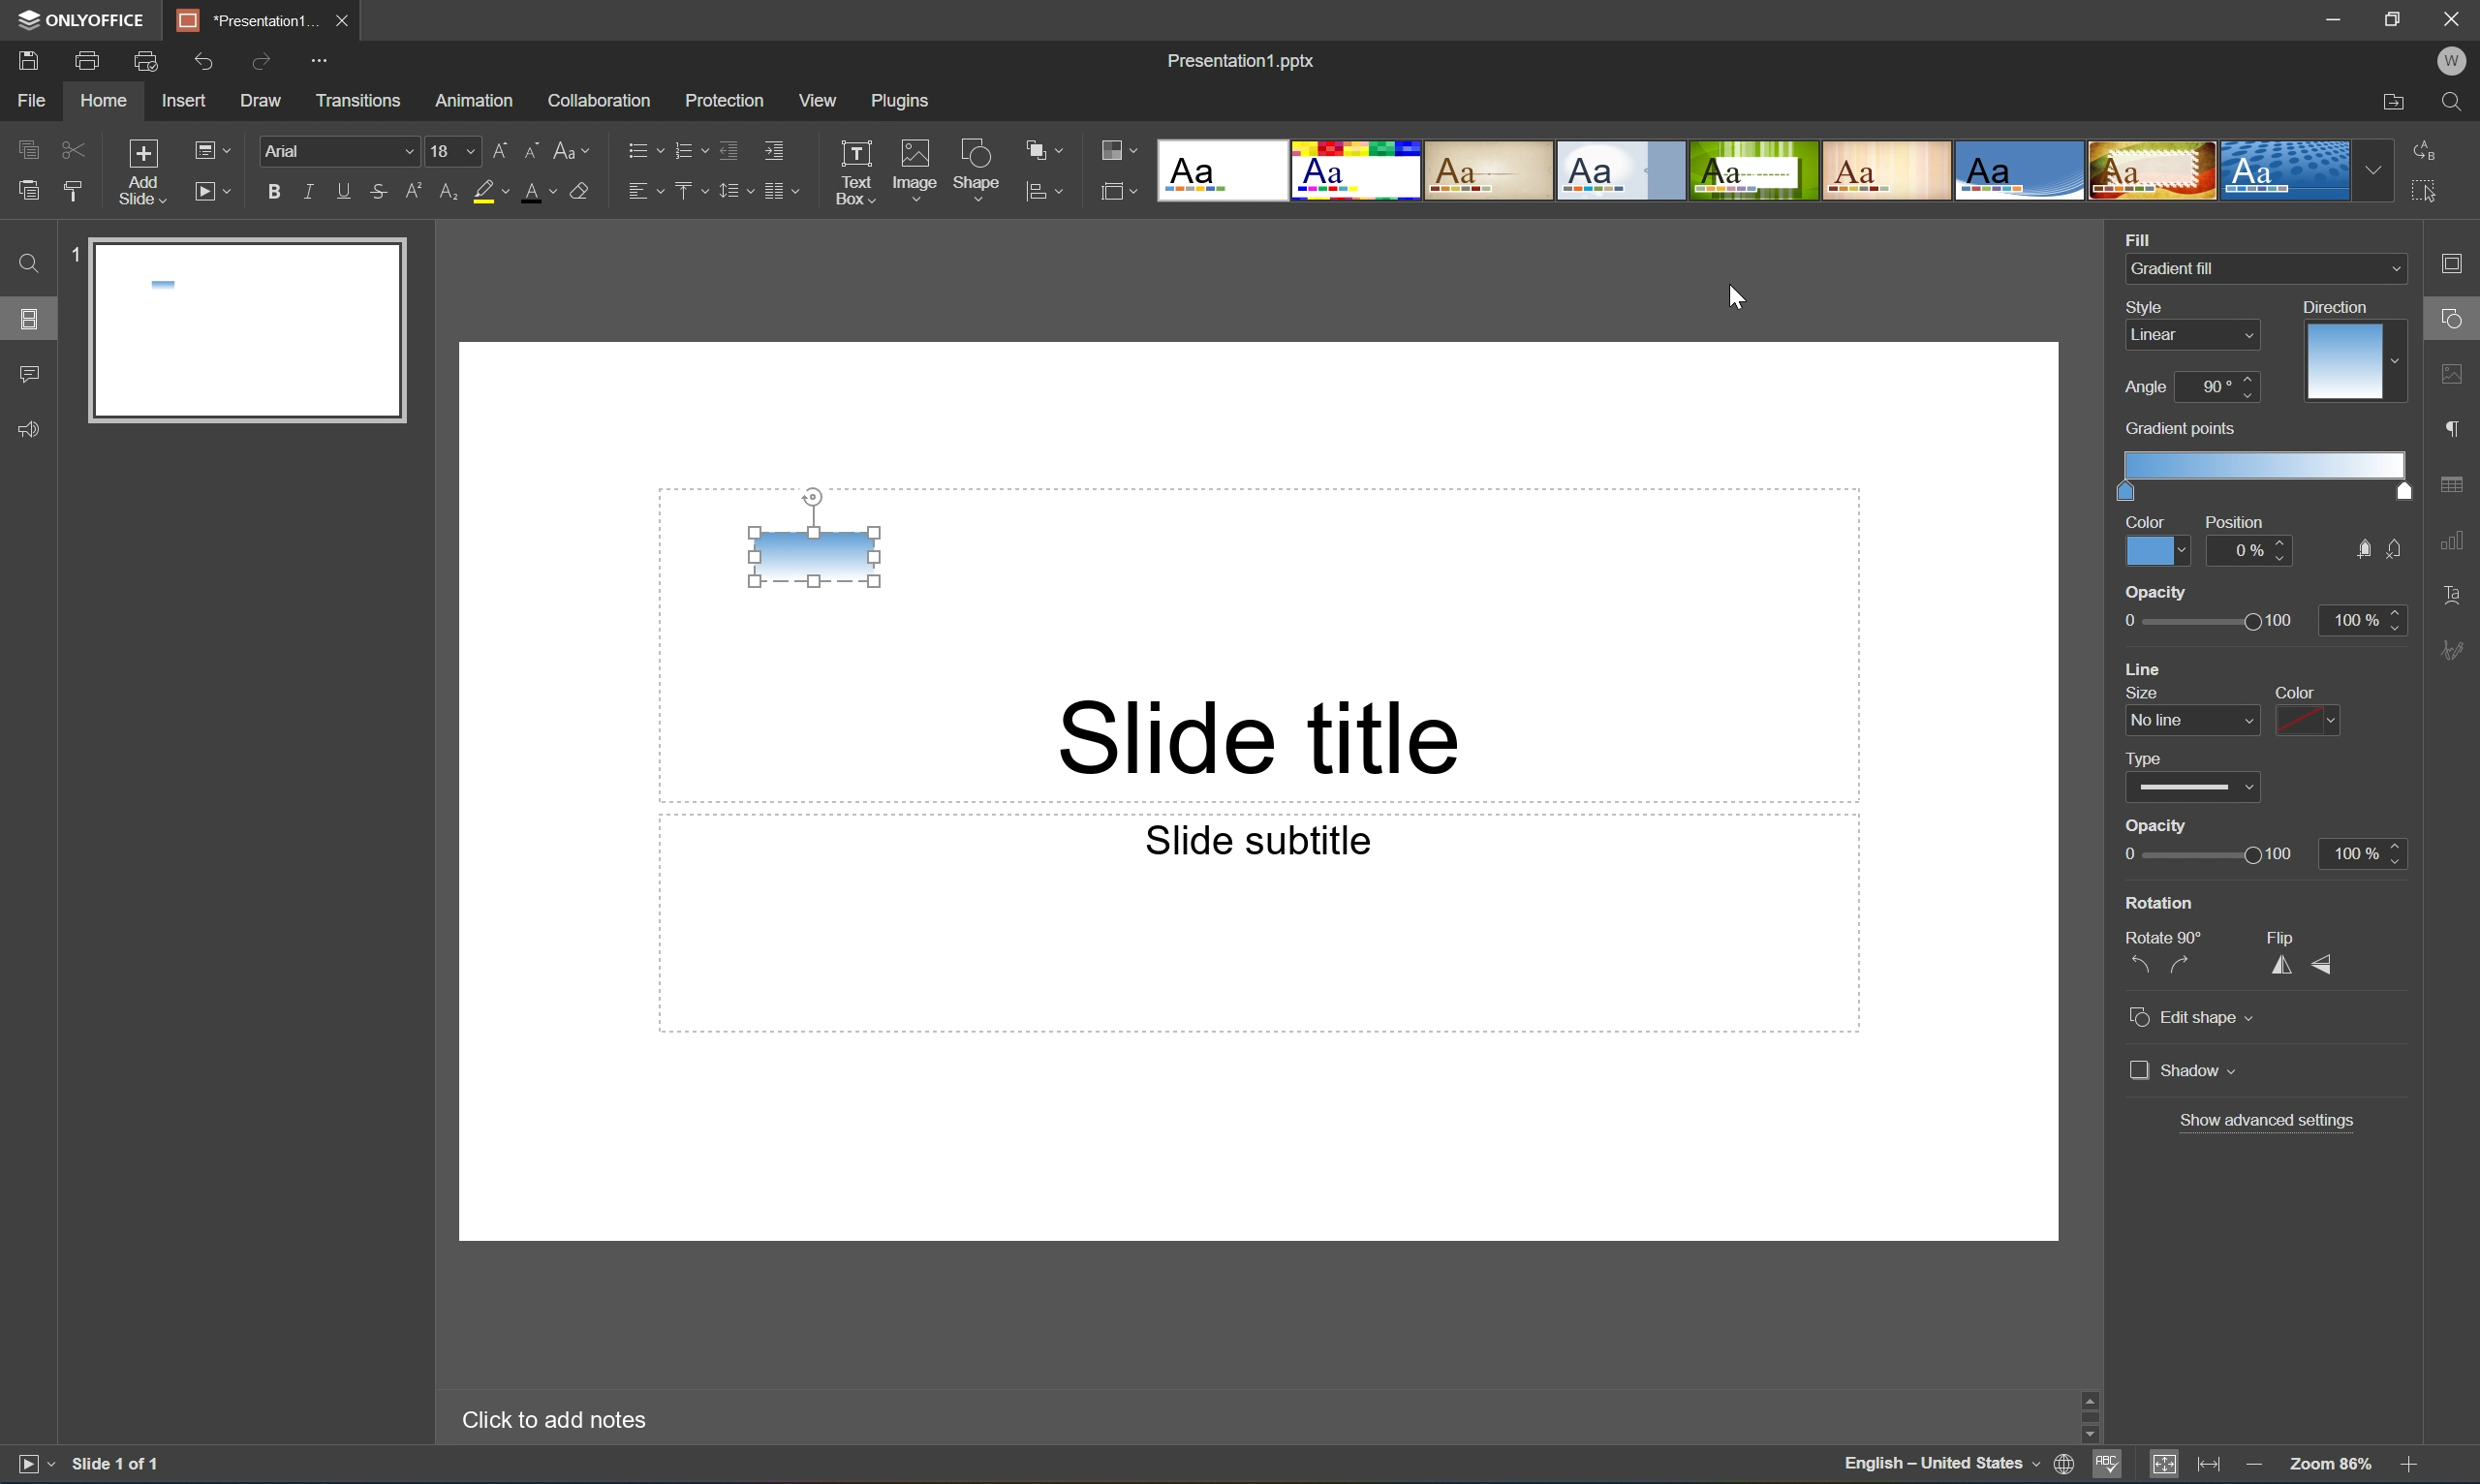 This screenshot has height=1484, width=2480. Describe the element at coordinates (2407, 1468) in the screenshot. I see `Zoom In` at that location.